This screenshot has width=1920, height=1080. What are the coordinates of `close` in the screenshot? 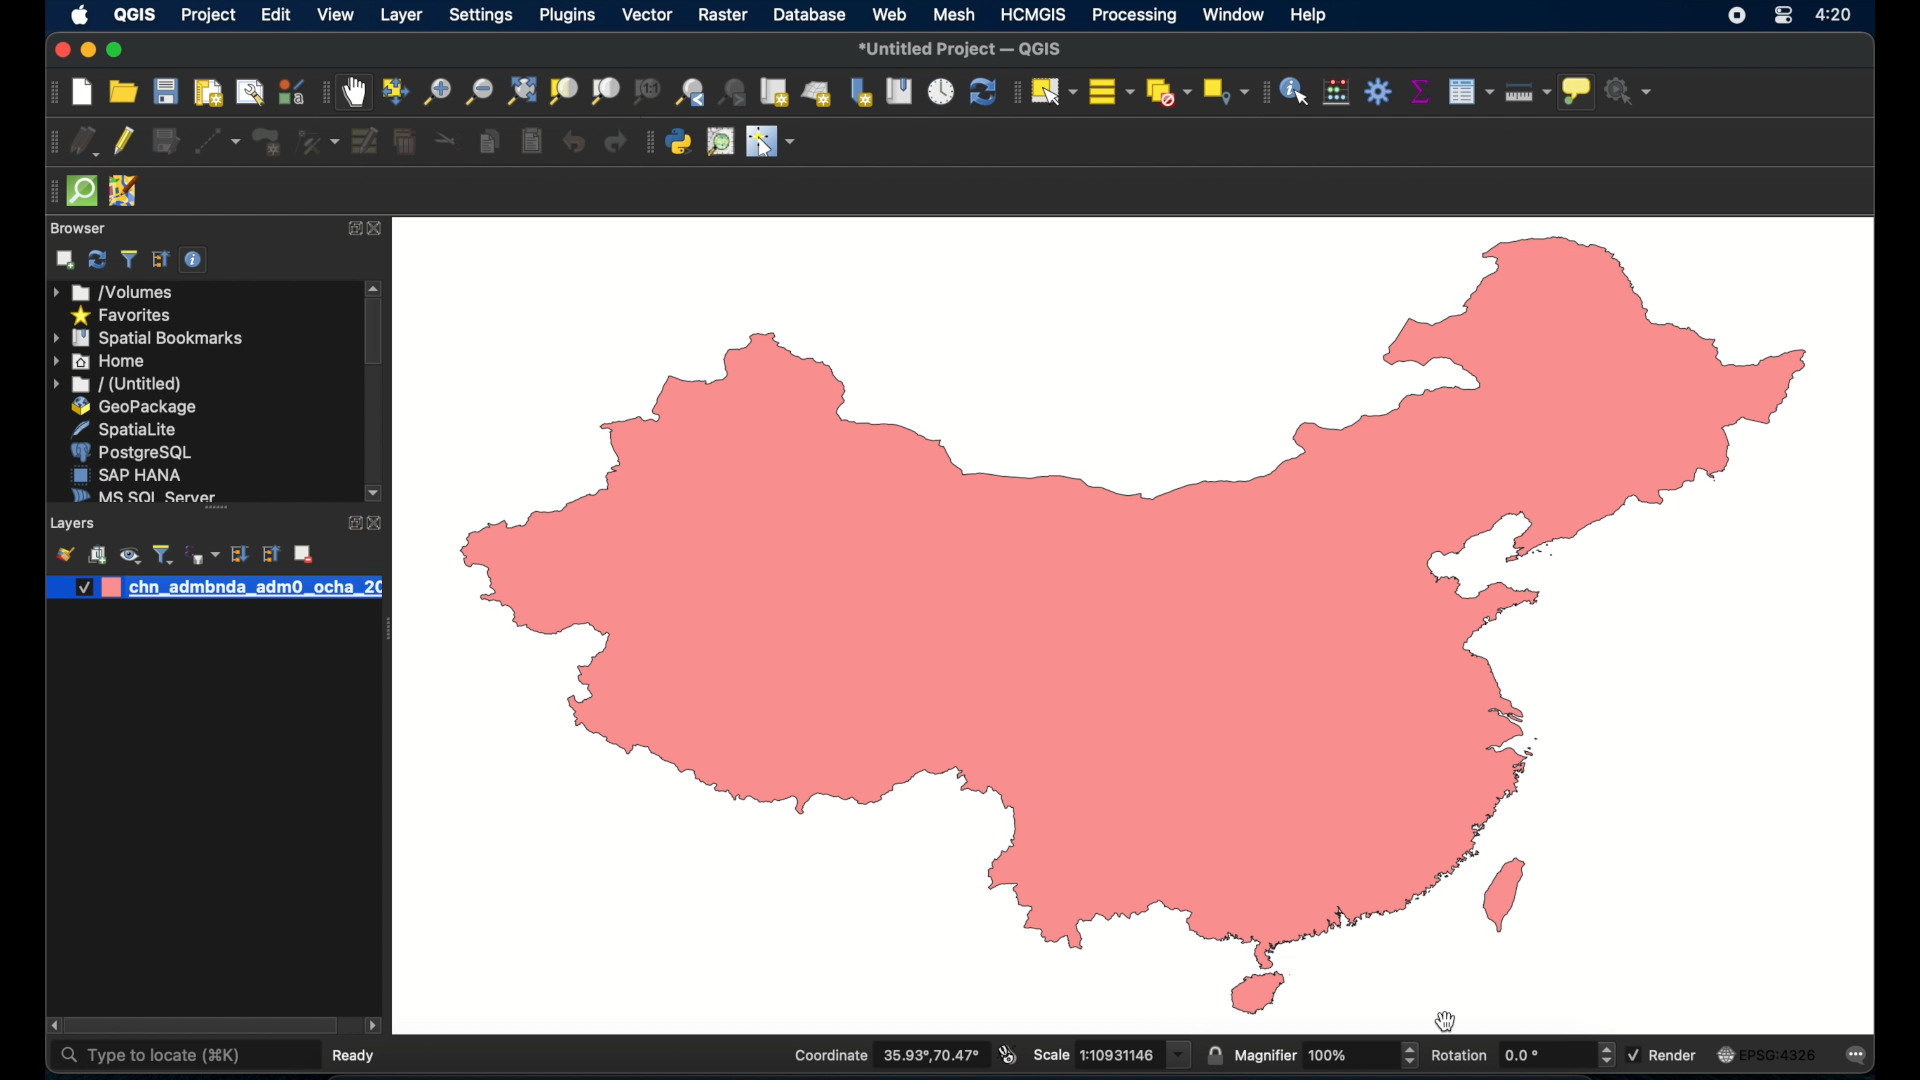 It's located at (383, 230).